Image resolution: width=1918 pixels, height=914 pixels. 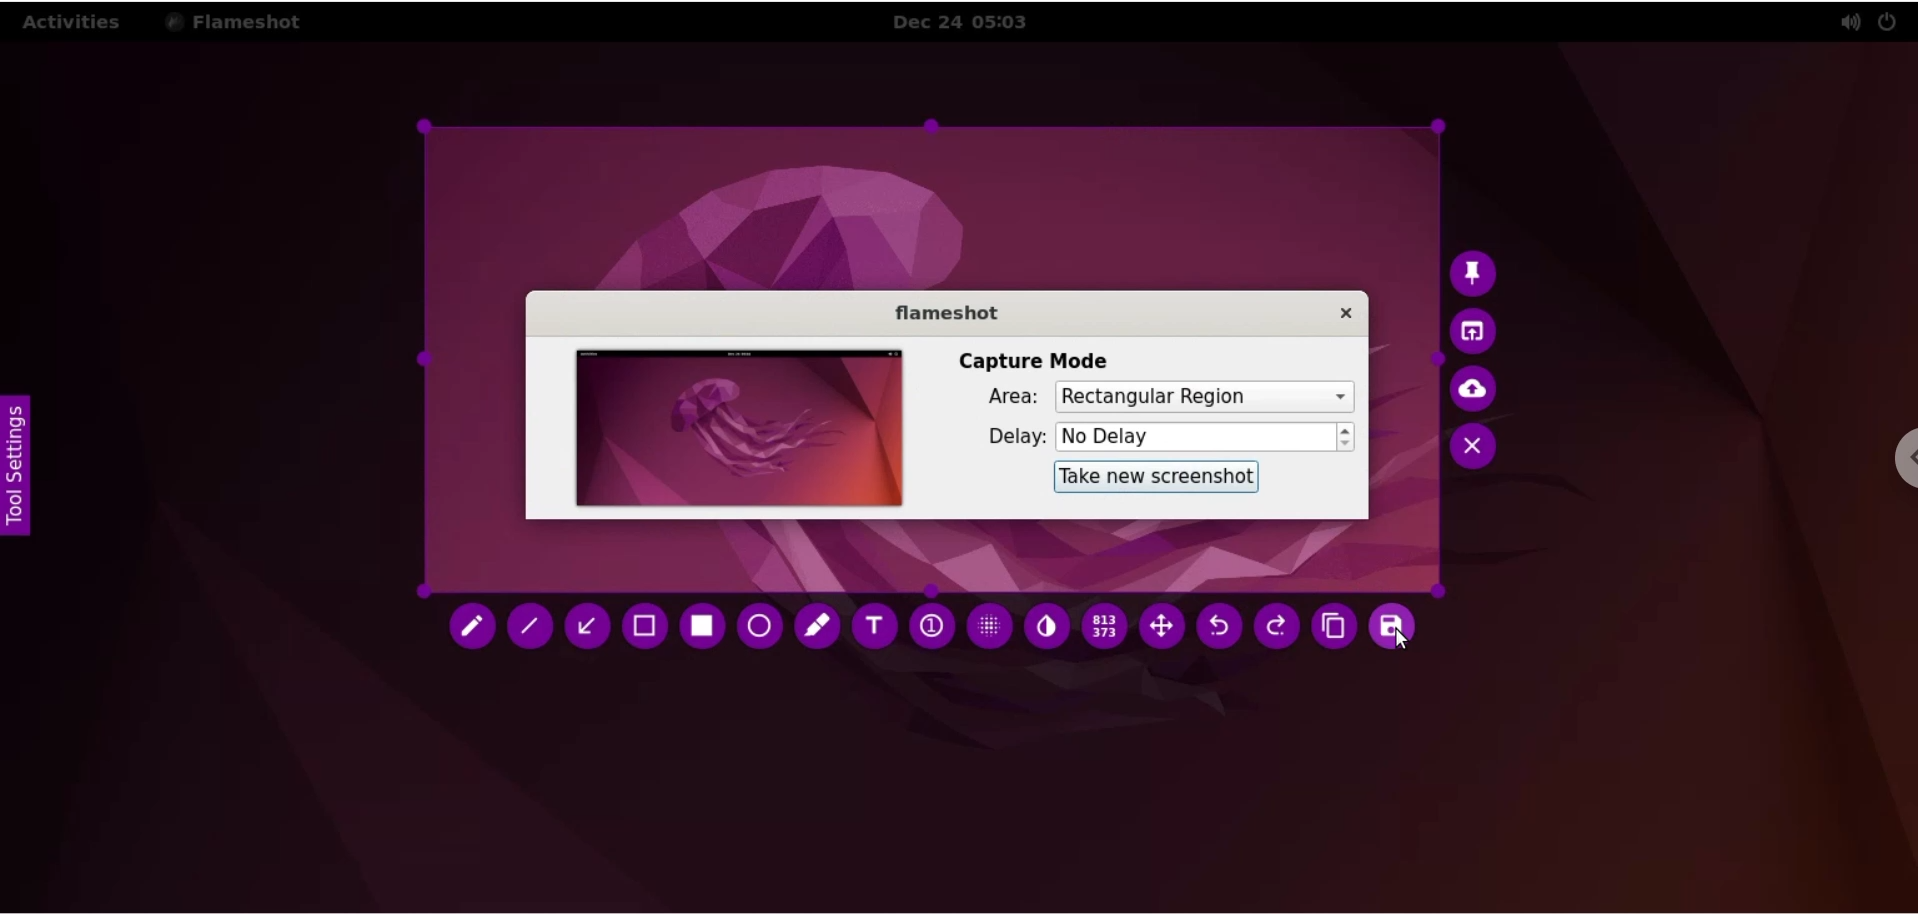 What do you see at coordinates (74, 22) in the screenshot?
I see `activities ` at bounding box center [74, 22].